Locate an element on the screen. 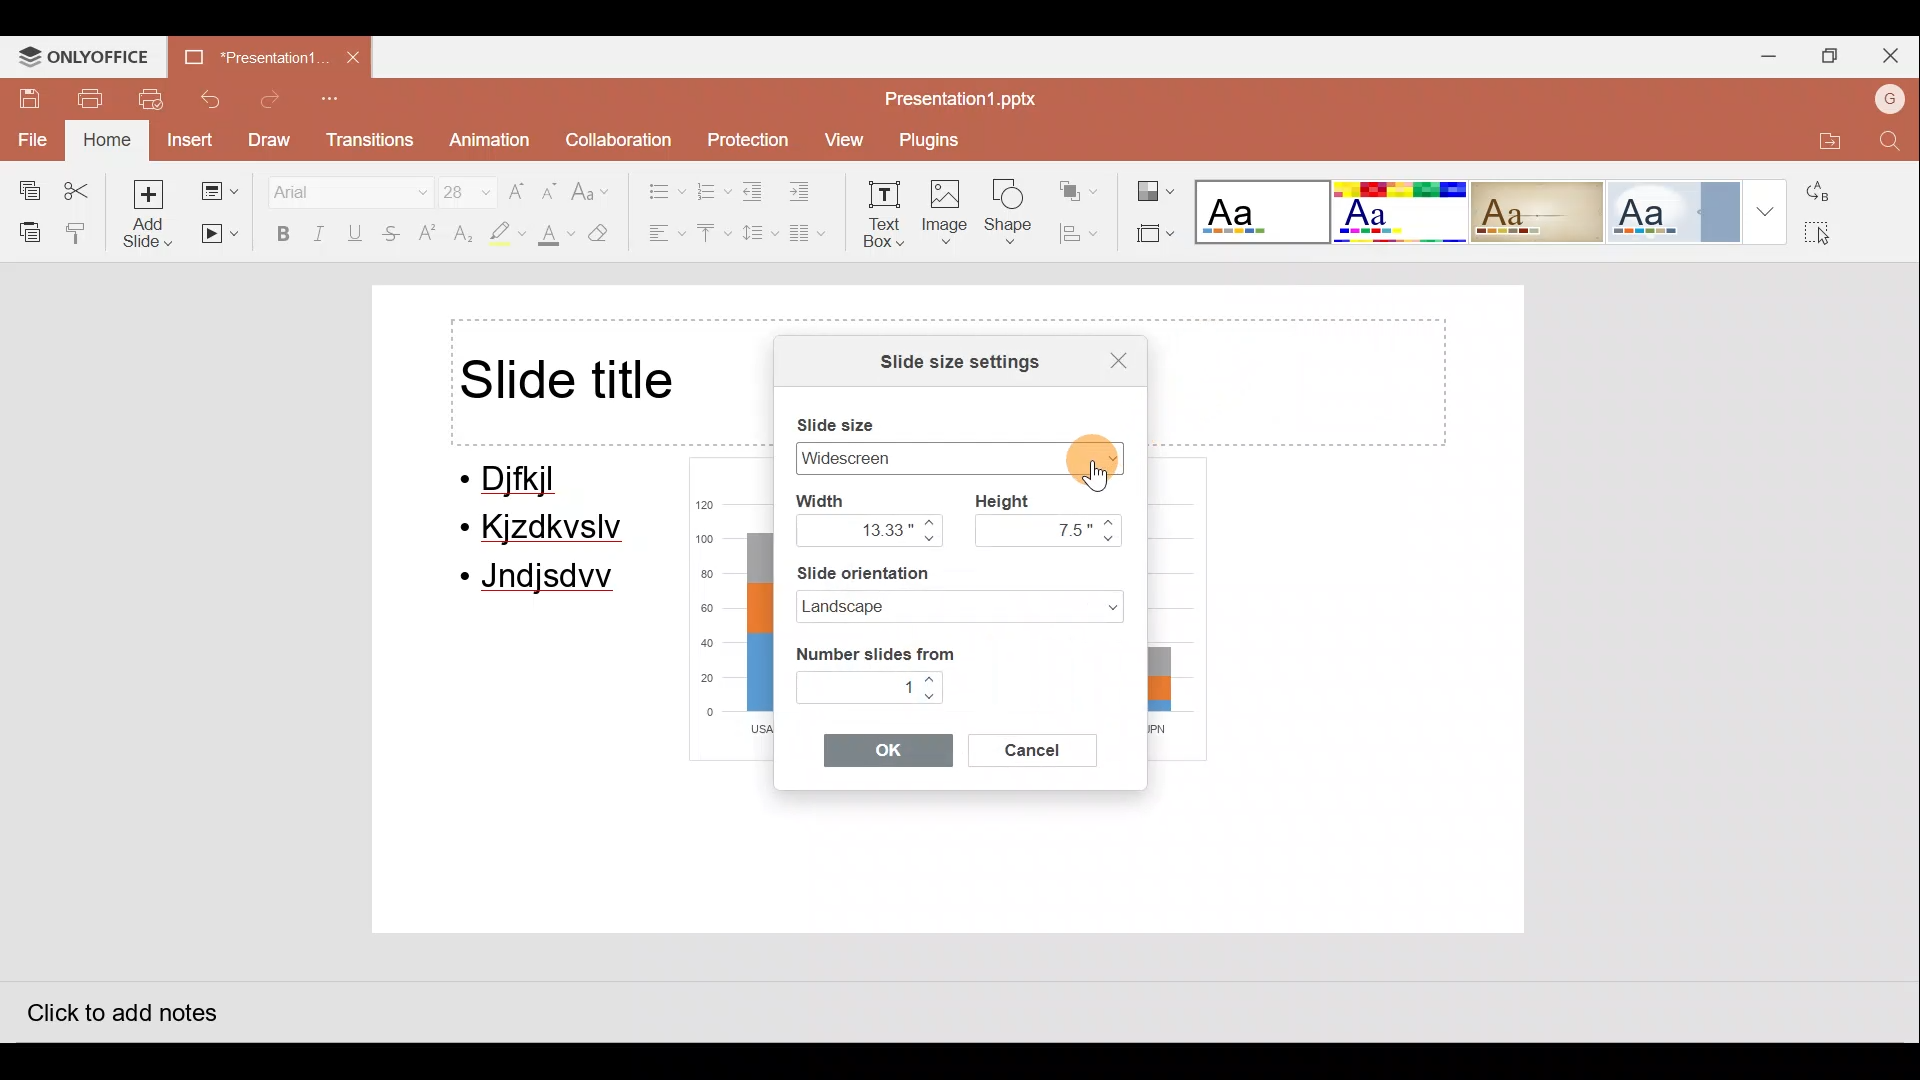 The width and height of the screenshot is (1920, 1080). Width is located at coordinates (838, 499).